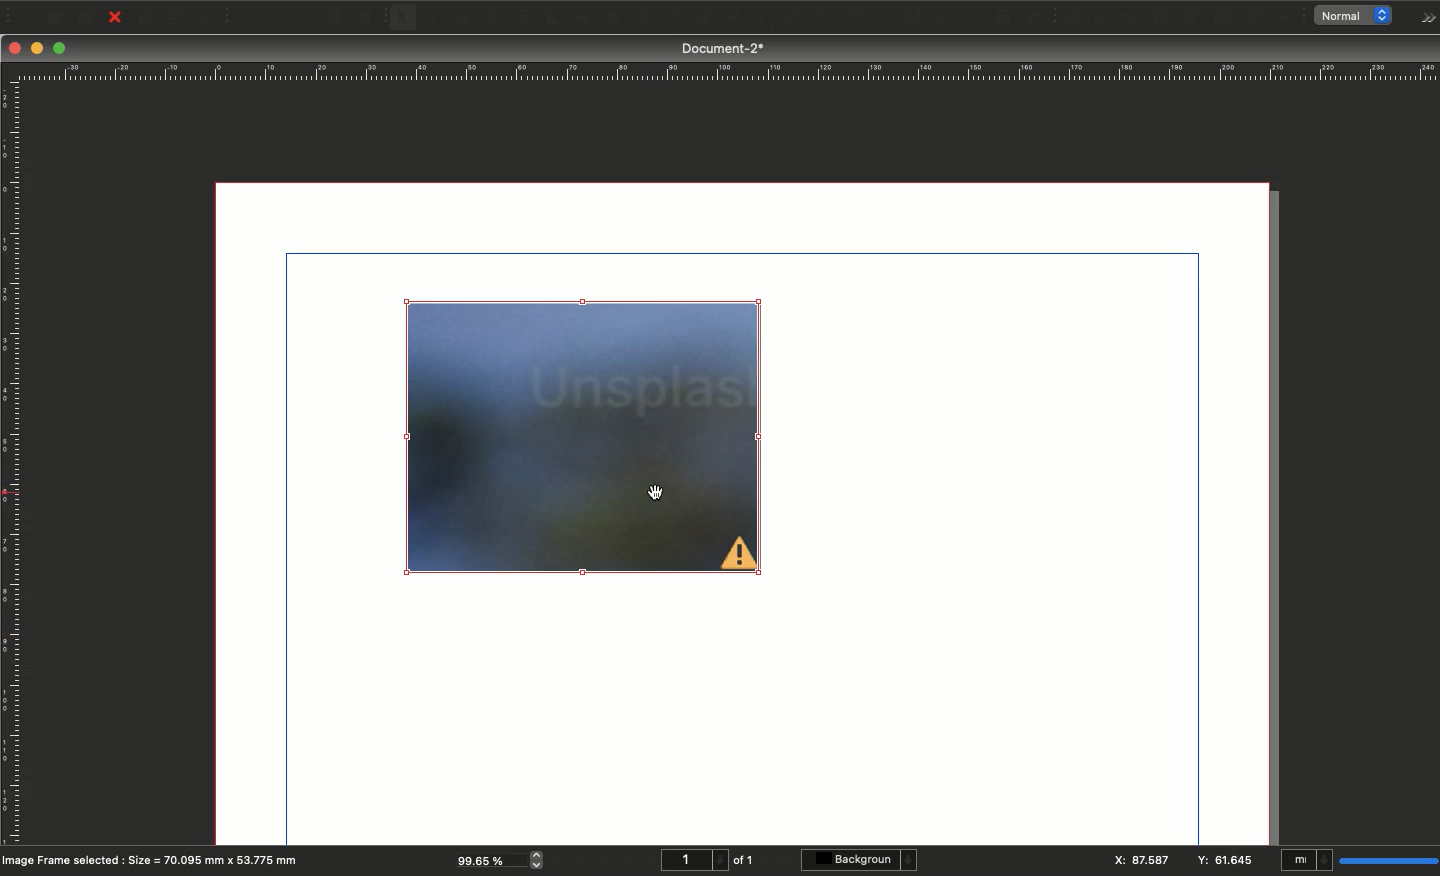 The image size is (1440, 876). What do you see at coordinates (61, 50) in the screenshot?
I see `Maximize` at bounding box center [61, 50].